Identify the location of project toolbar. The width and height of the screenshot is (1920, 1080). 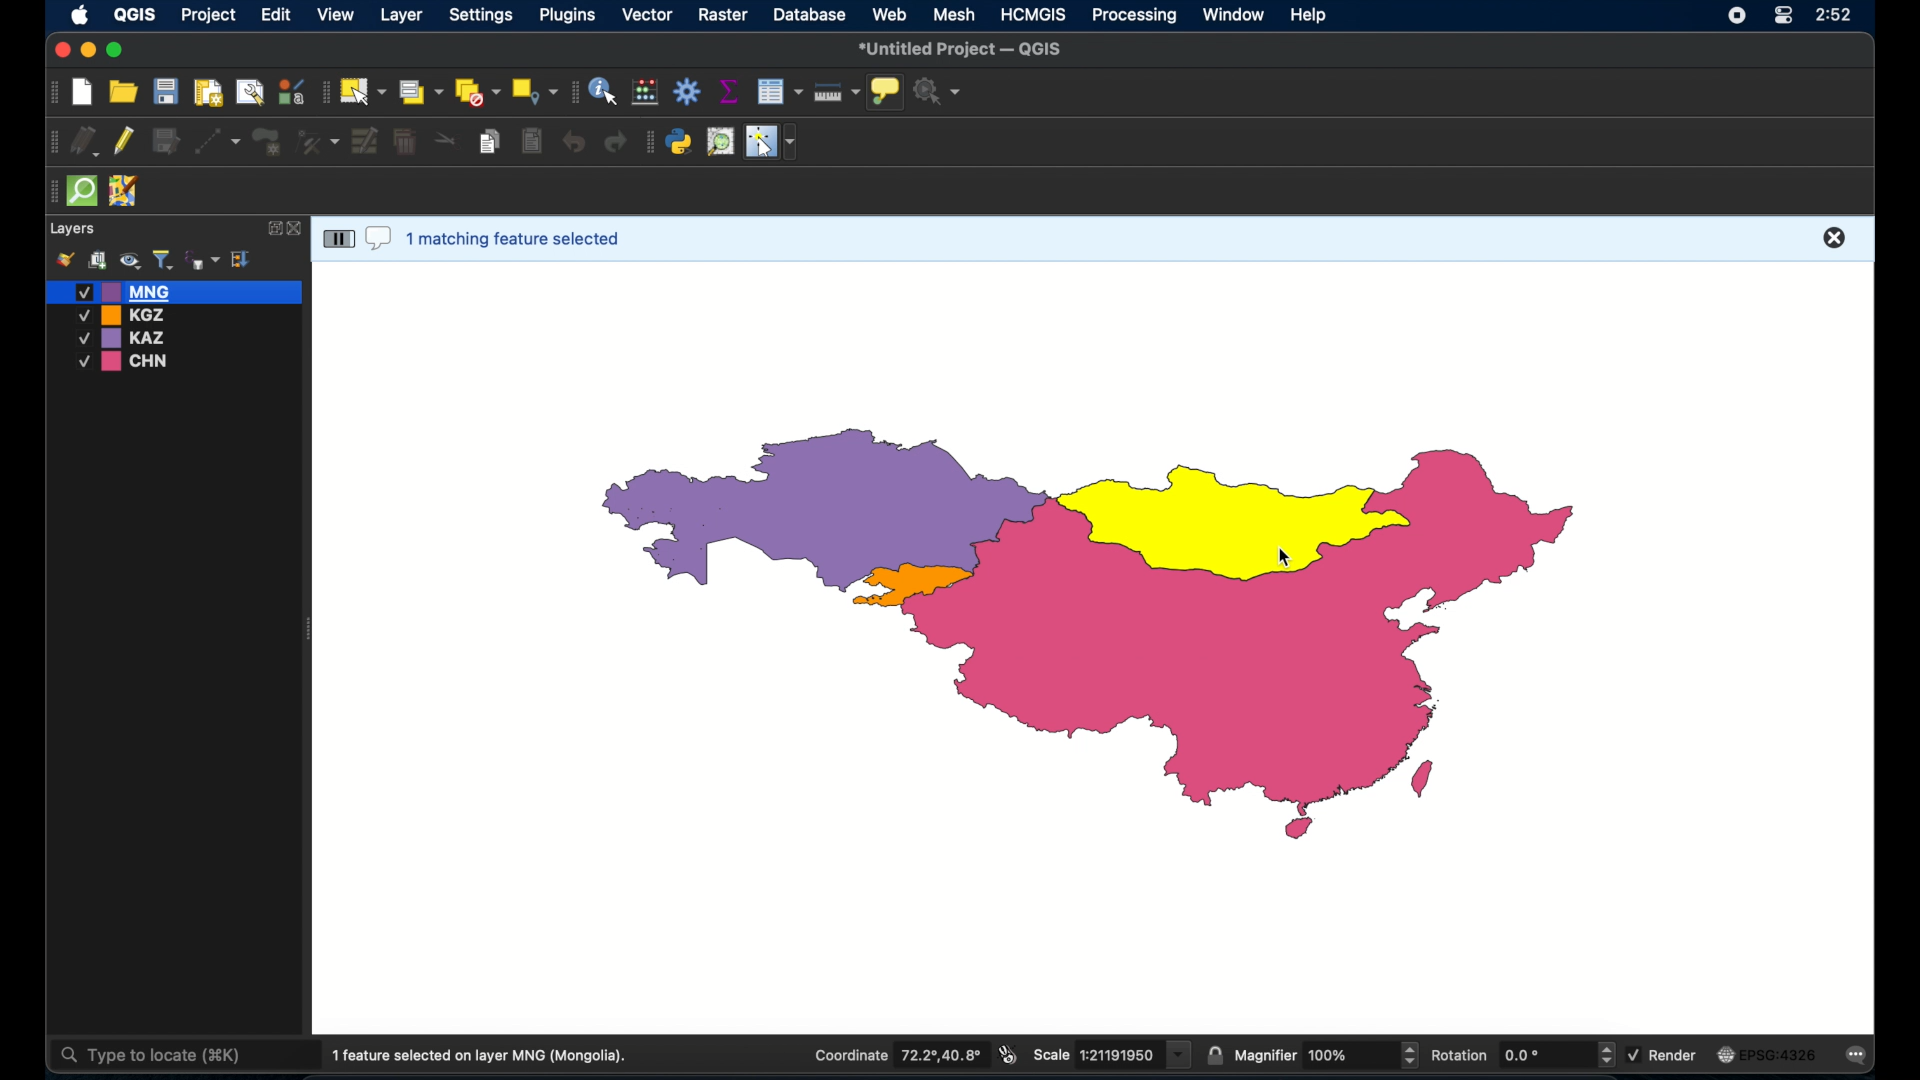
(50, 93).